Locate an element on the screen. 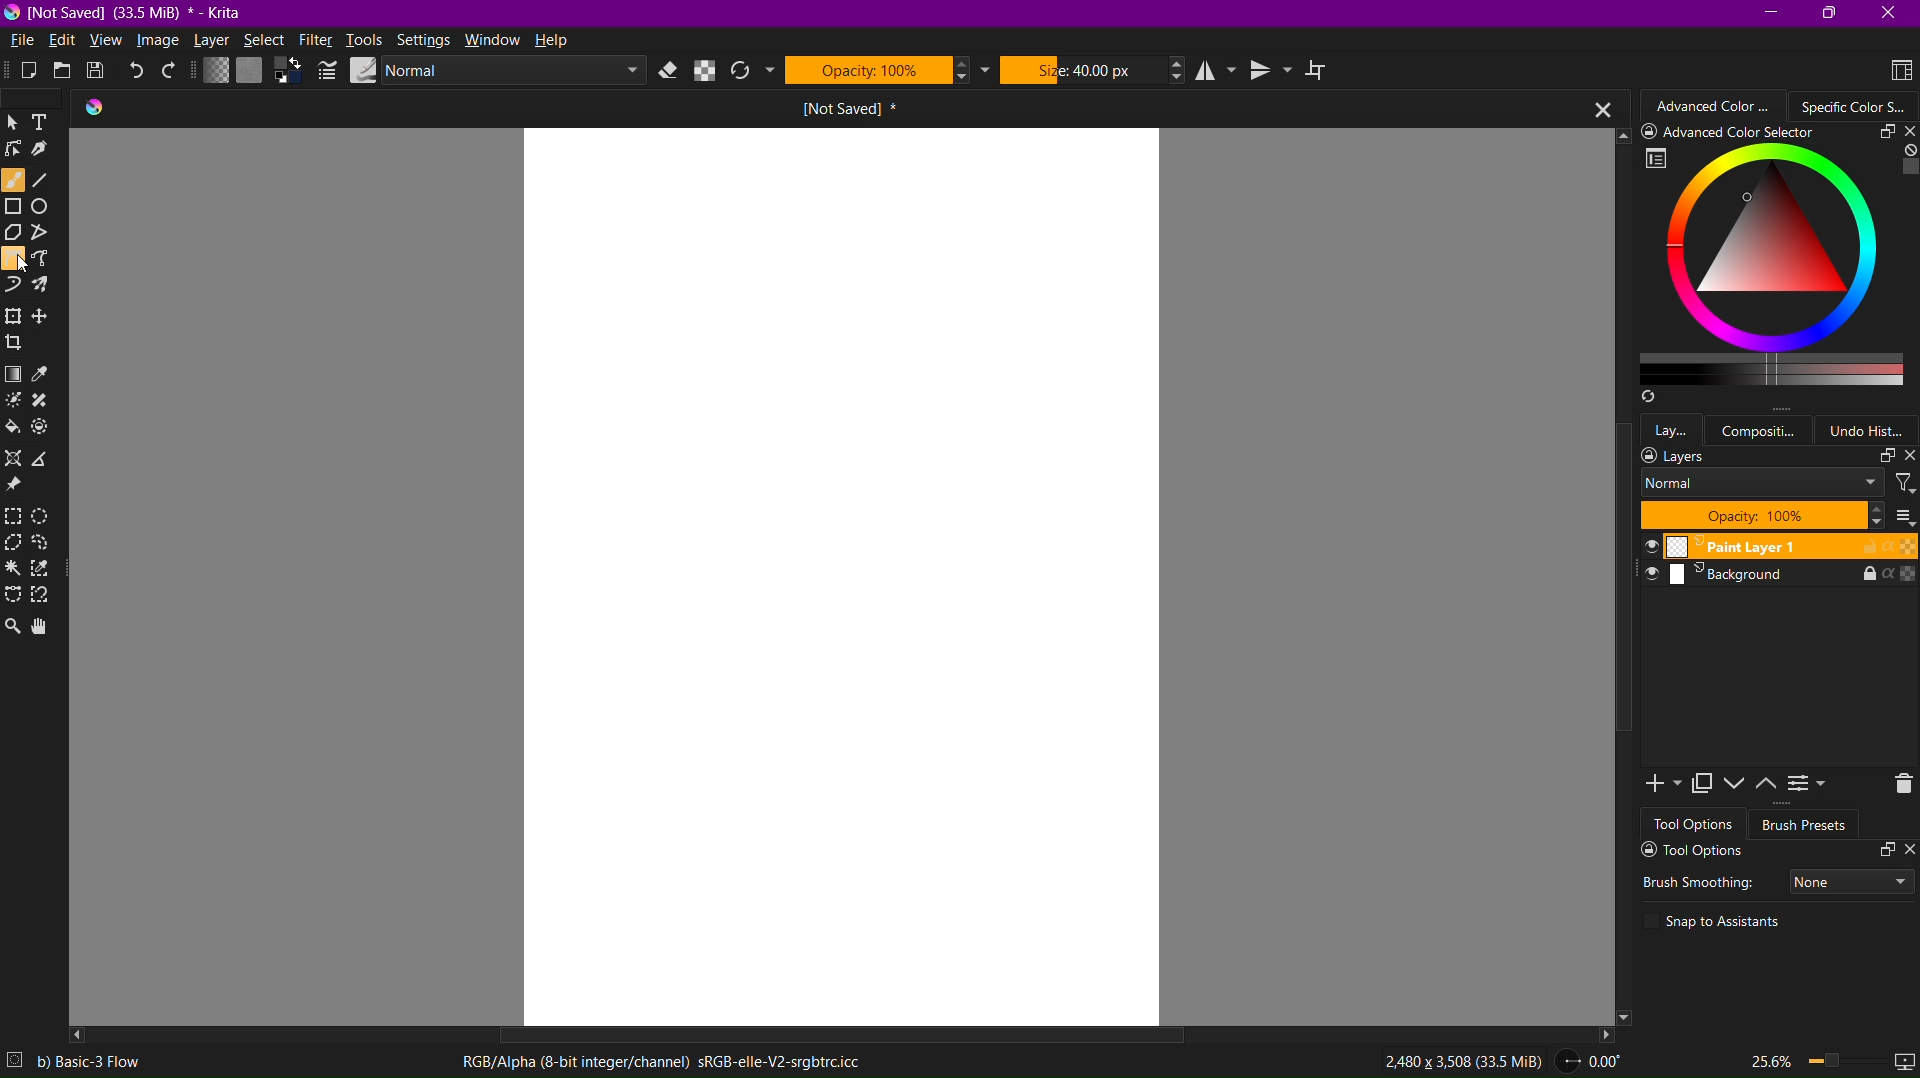 Image resolution: width=1920 pixels, height=1078 pixels. Fill area with color is located at coordinates (14, 428).